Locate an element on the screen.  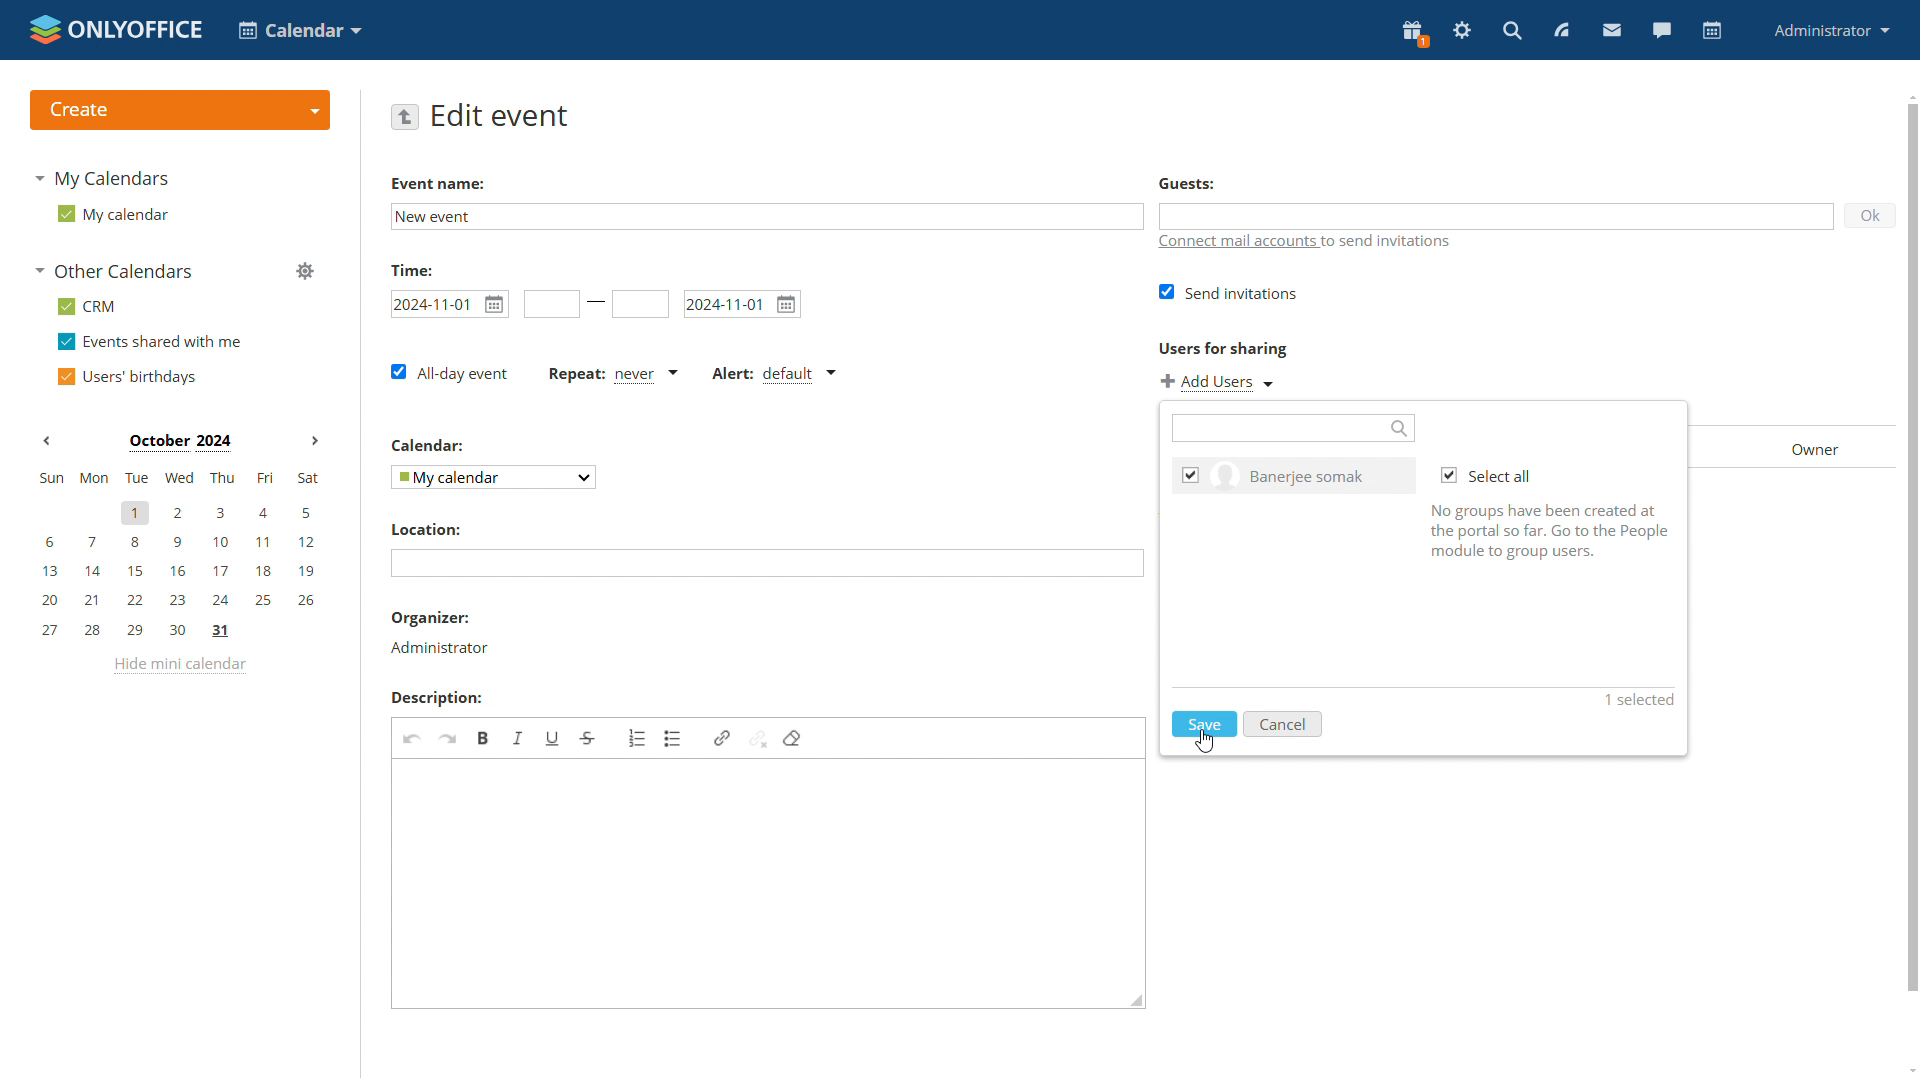
hide mini calendar is located at coordinates (183, 668).